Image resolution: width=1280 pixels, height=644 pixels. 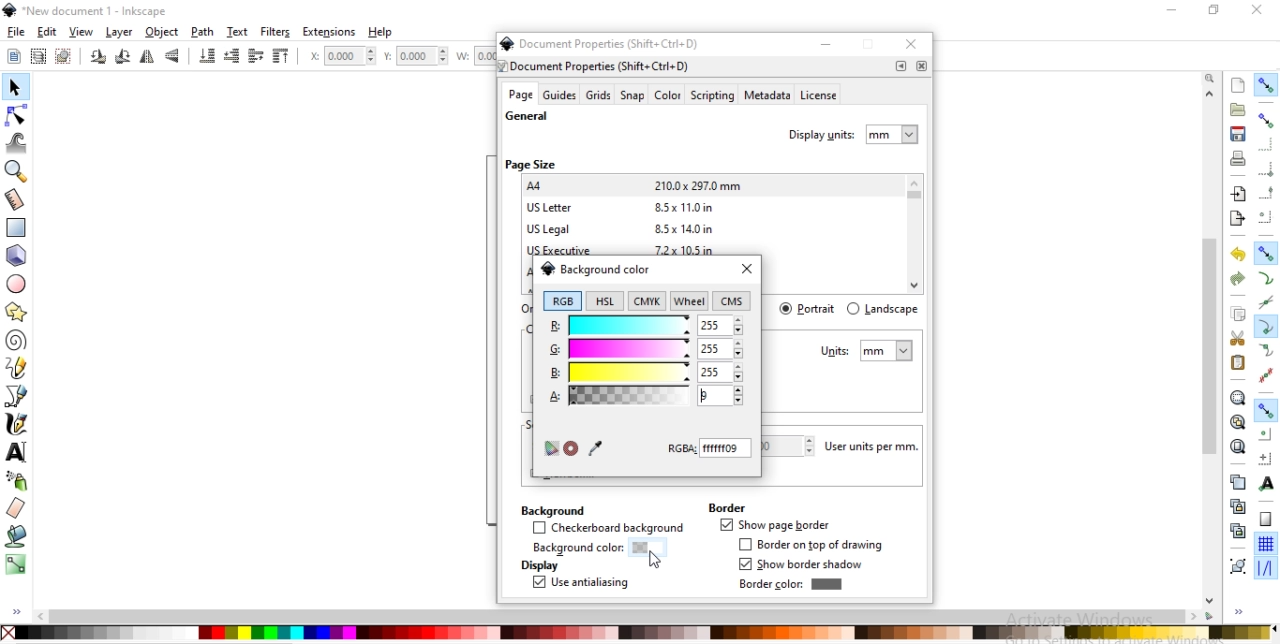 I want to click on snap guide, so click(x=1266, y=569).